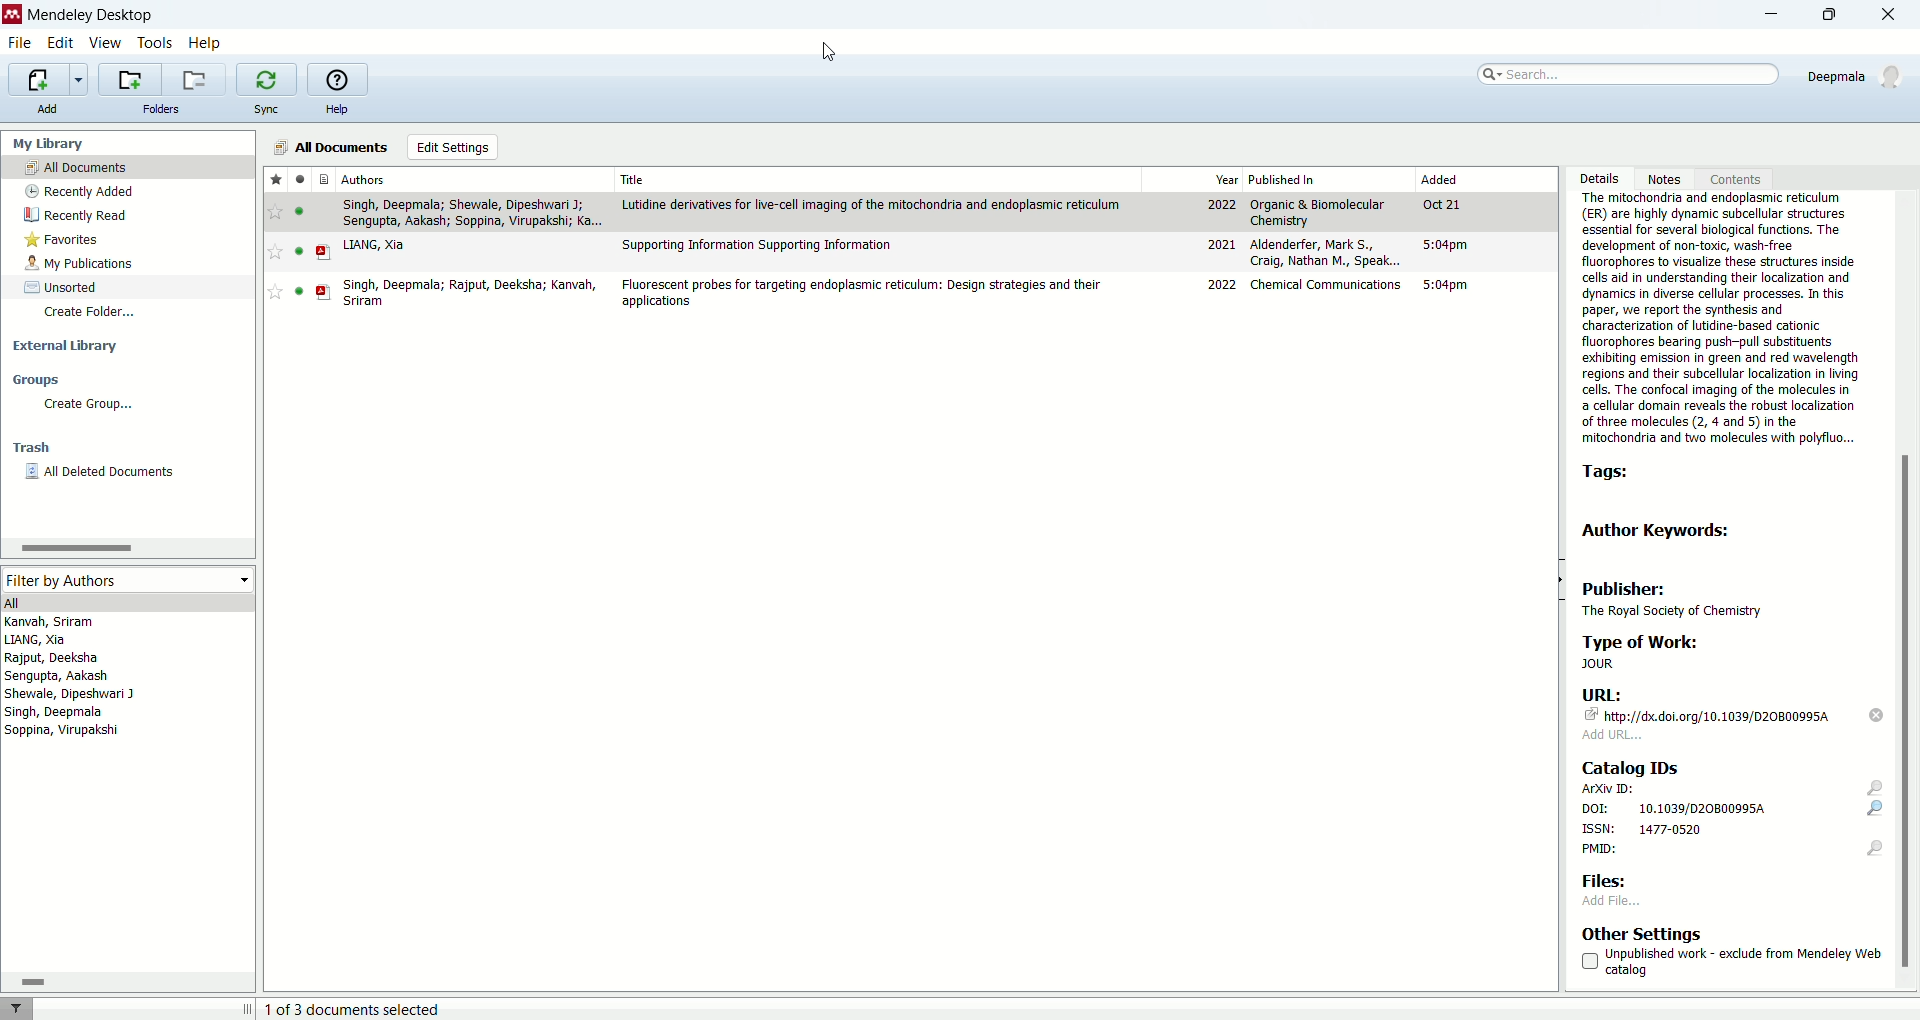 The image size is (1920, 1020). Describe the element at coordinates (103, 43) in the screenshot. I see `view` at that location.